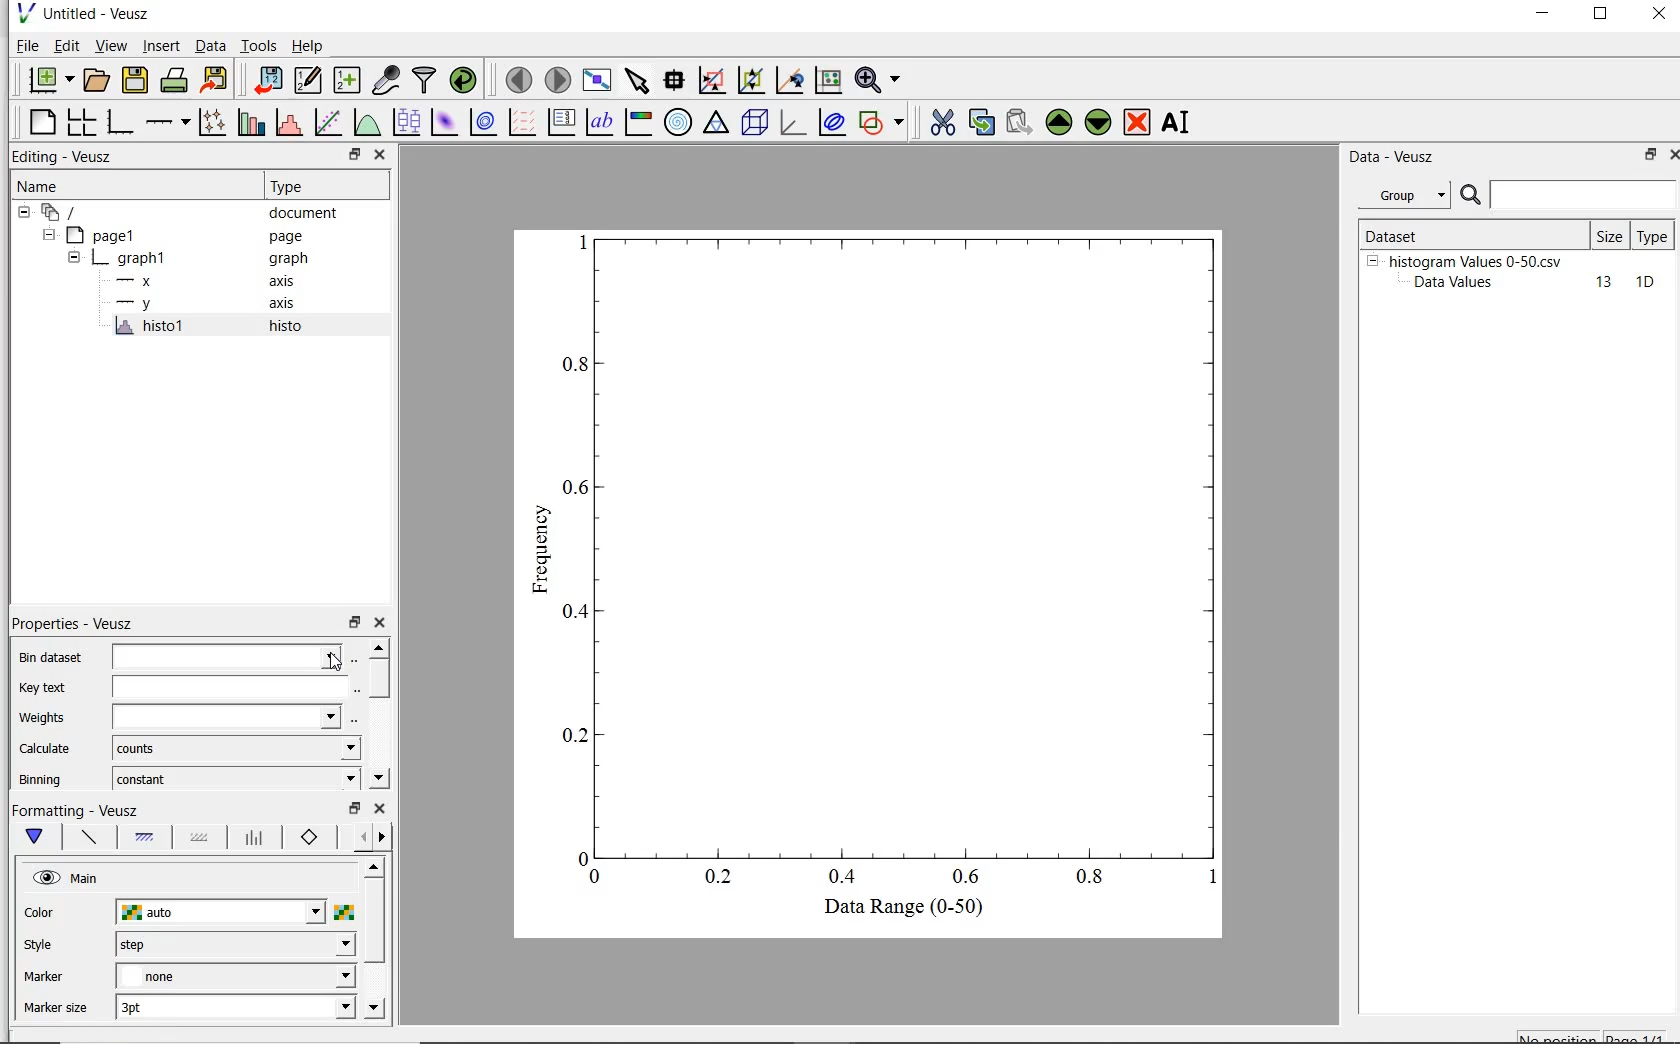 The image size is (1680, 1044). What do you see at coordinates (296, 237) in the screenshot?
I see `page` at bounding box center [296, 237].